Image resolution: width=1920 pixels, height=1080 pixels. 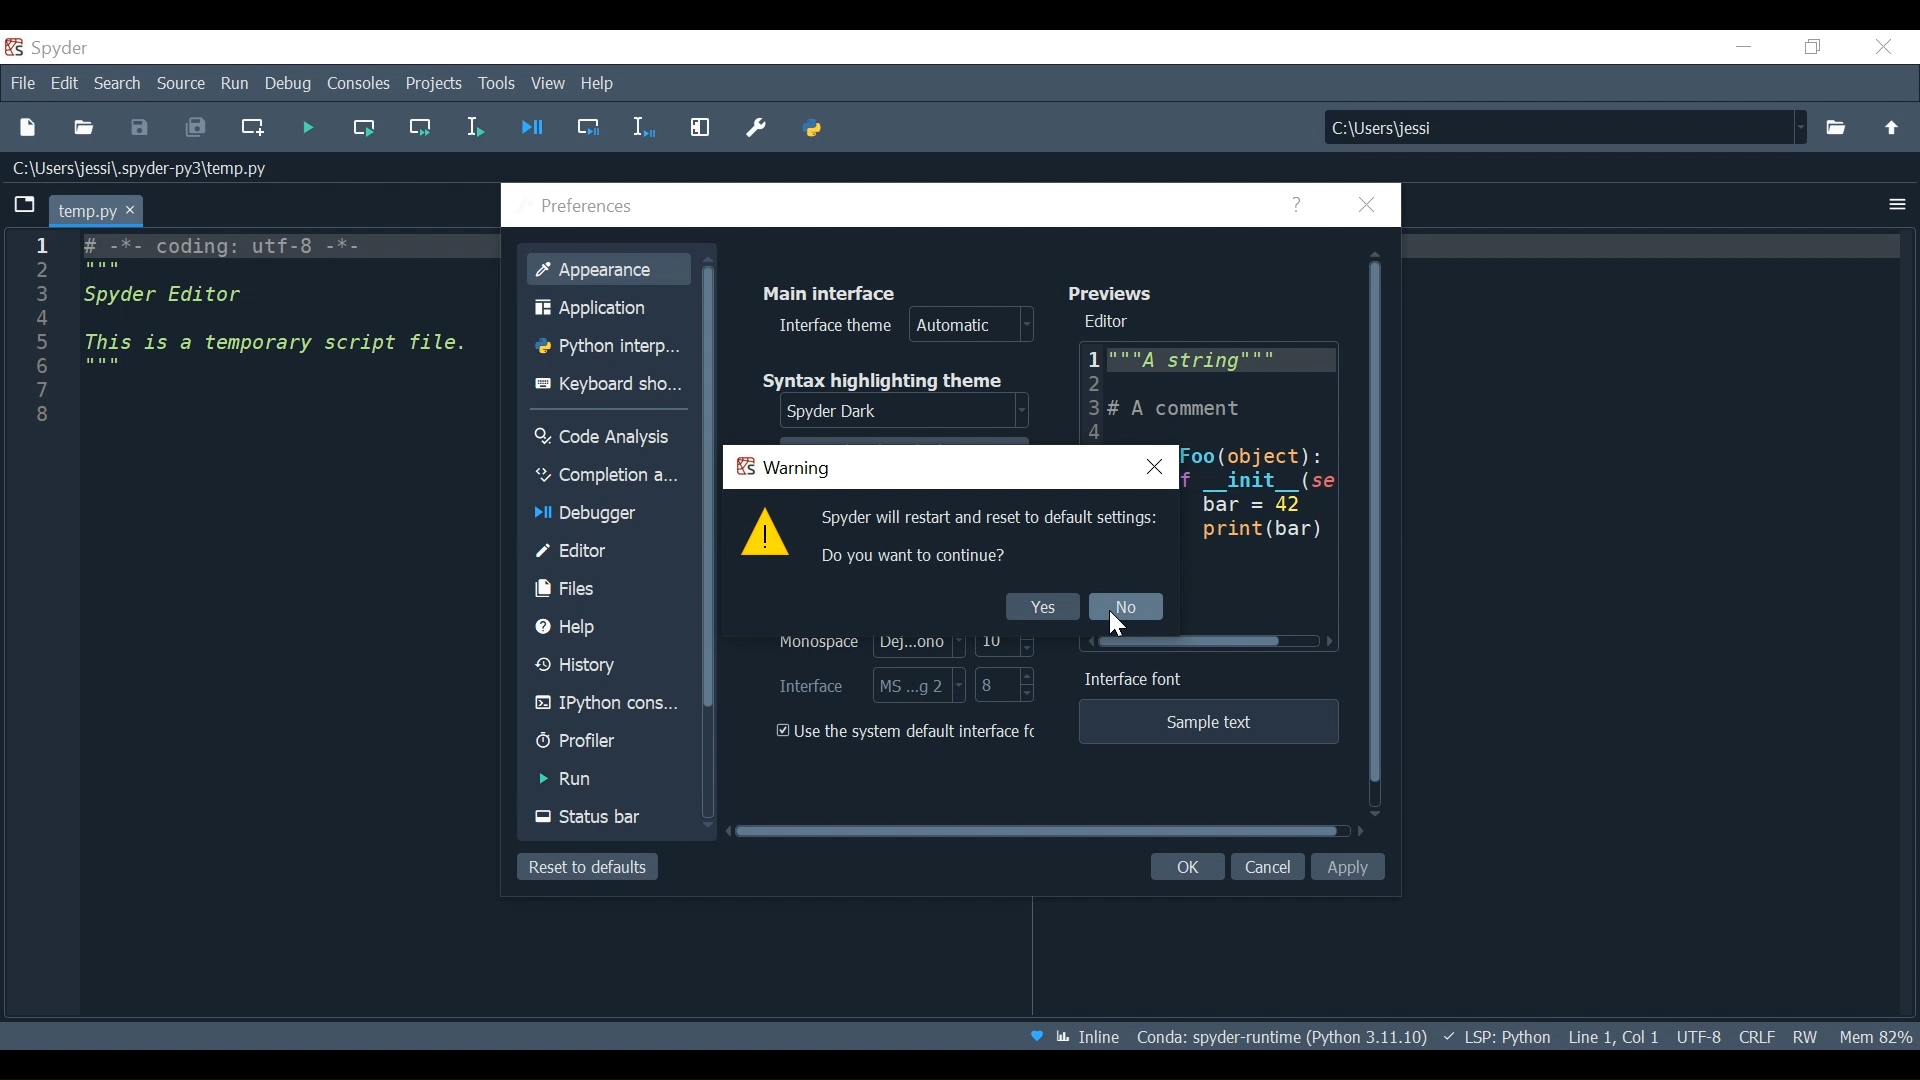 What do you see at coordinates (641, 130) in the screenshot?
I see `Debug selection or current line` at bounding box center [641, 130].